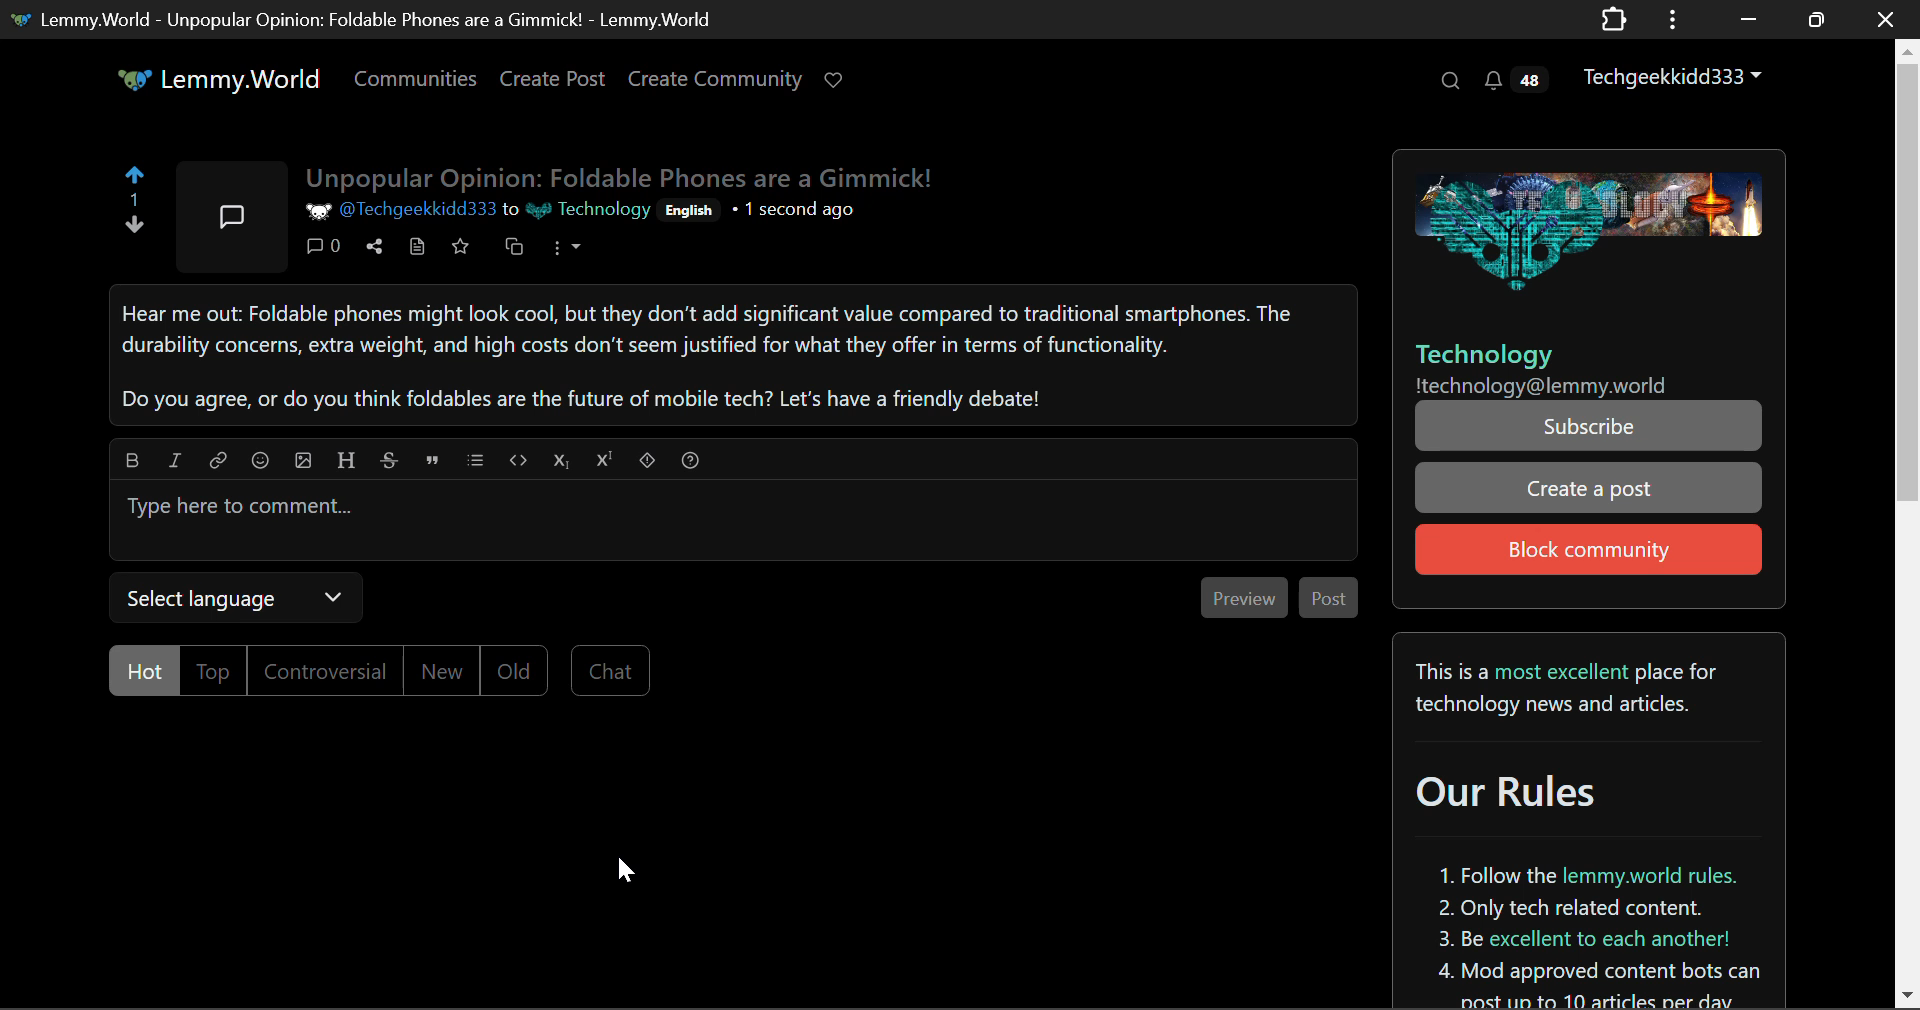 This screenshot has height=1010, width=1920. I want to click on @Techgeekkidd333, so click(402, 213).